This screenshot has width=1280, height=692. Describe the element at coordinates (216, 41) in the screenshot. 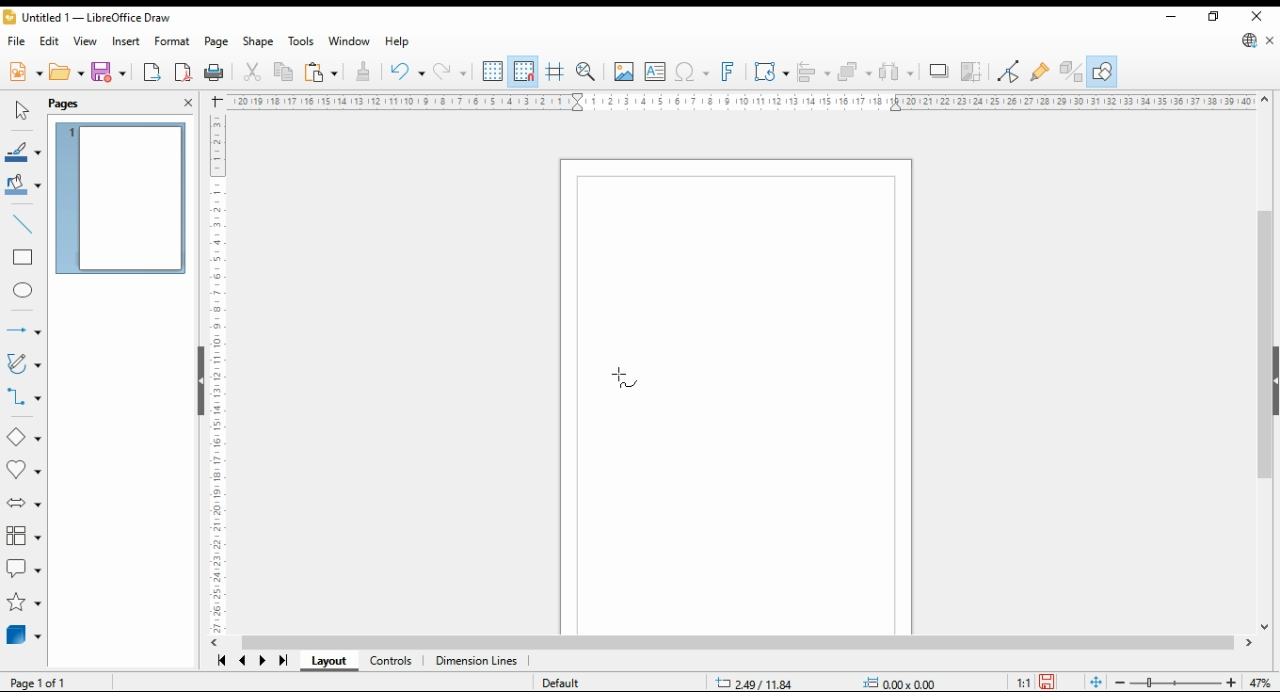

I see `page` at that location.